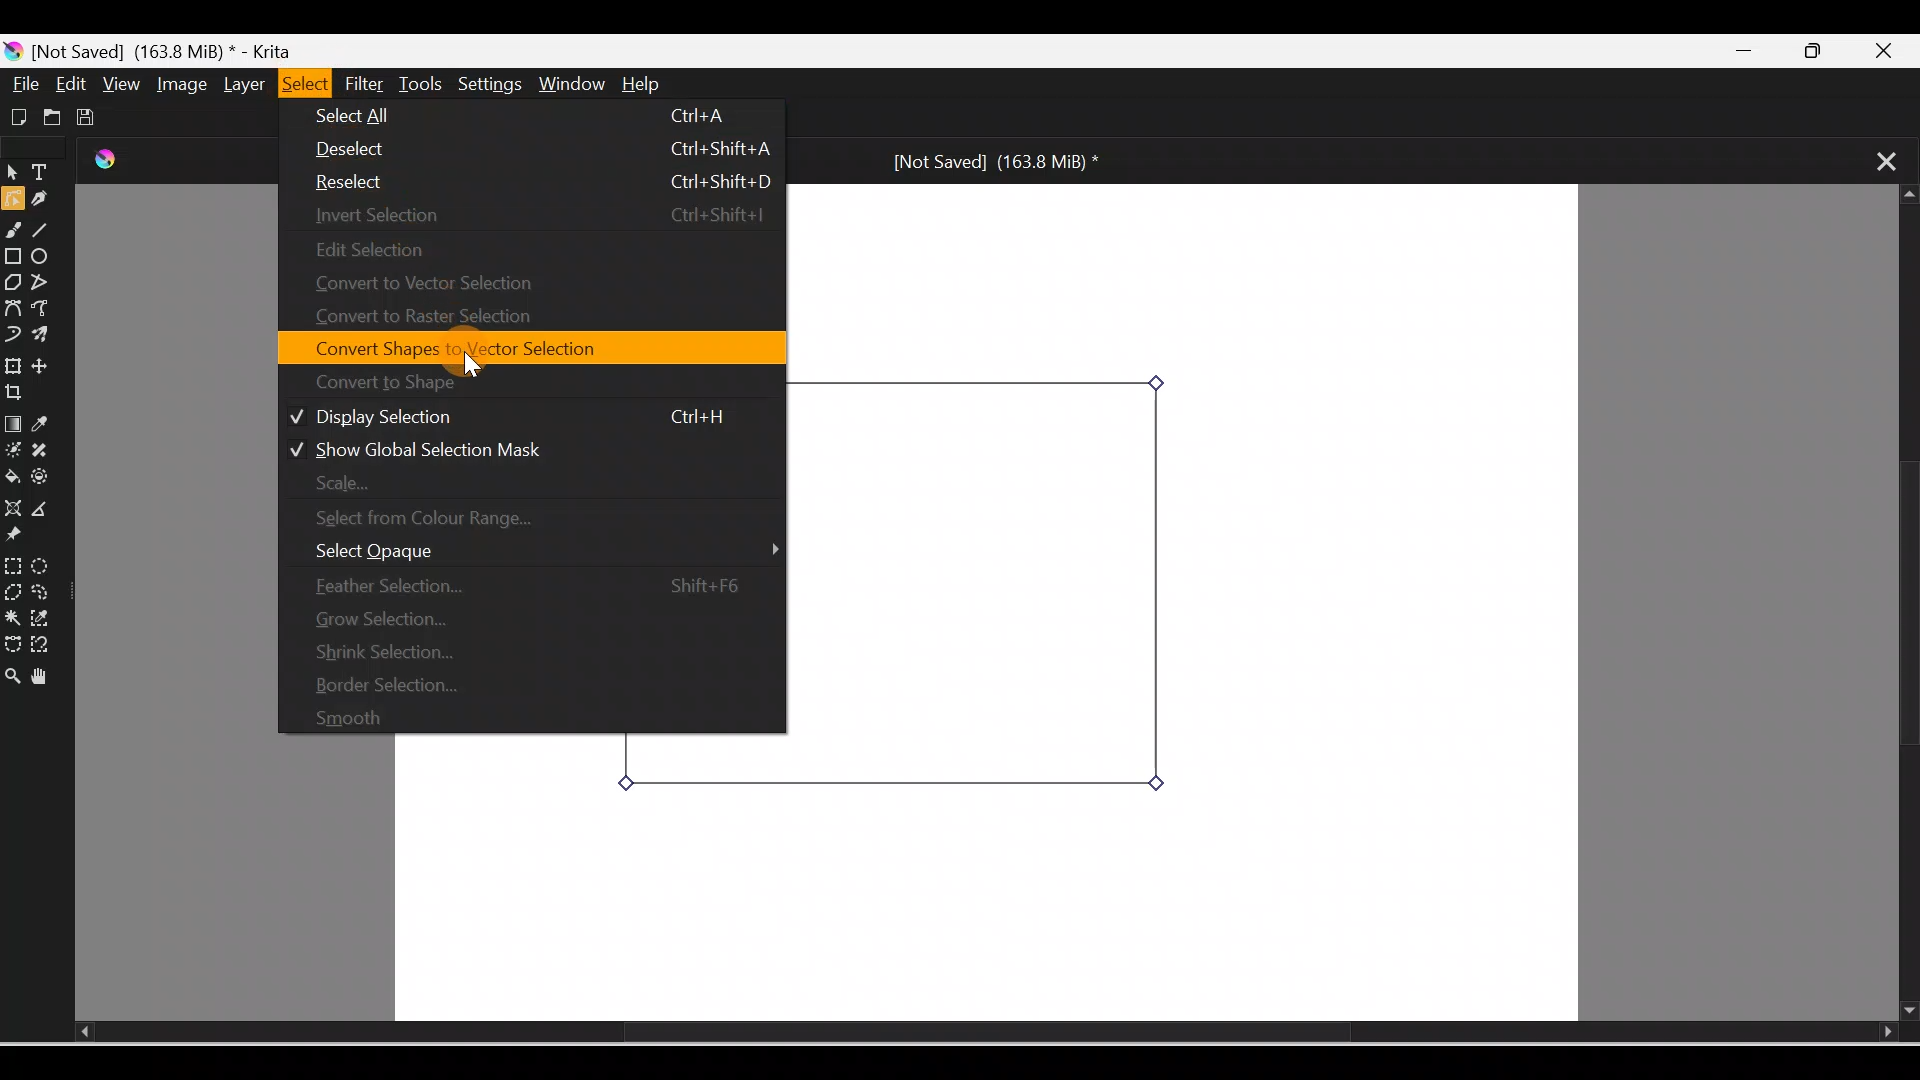  Describe the element at coordinates (48, 510) in the screenshot. I see `Measure the distance between two points` at that location.